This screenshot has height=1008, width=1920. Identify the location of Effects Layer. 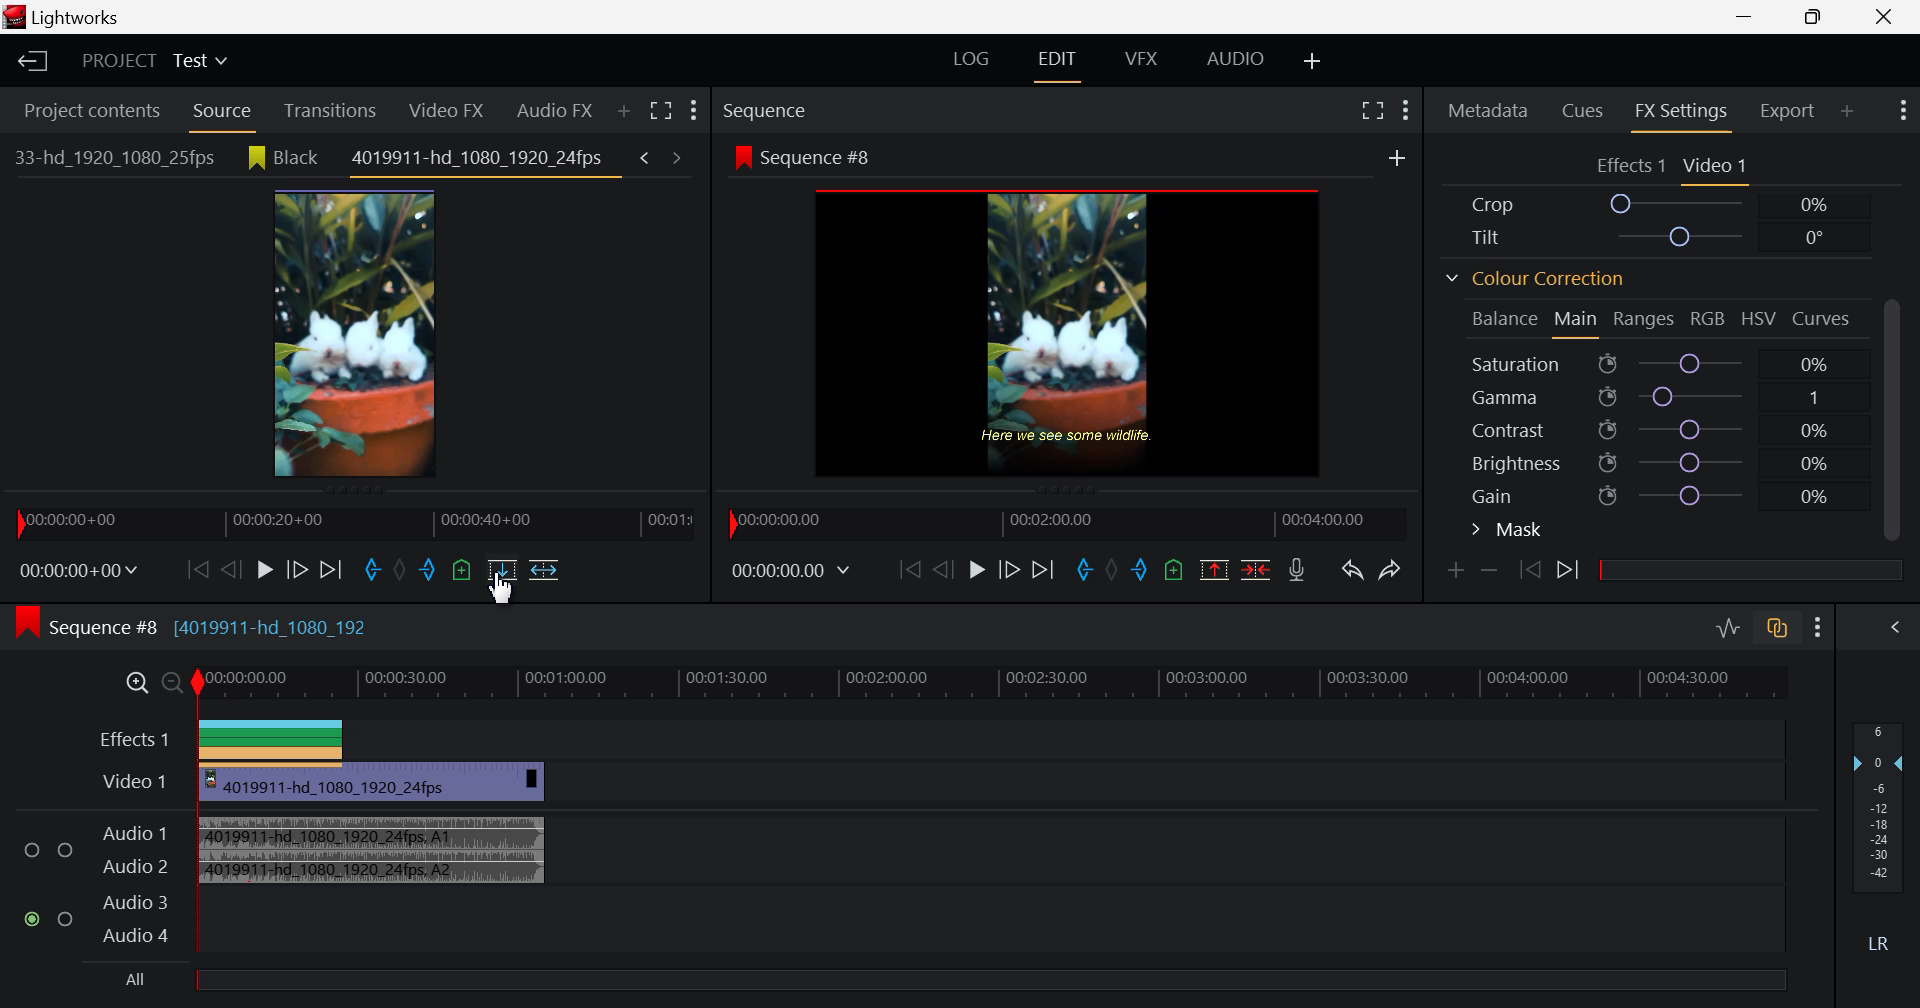
(929, 737).